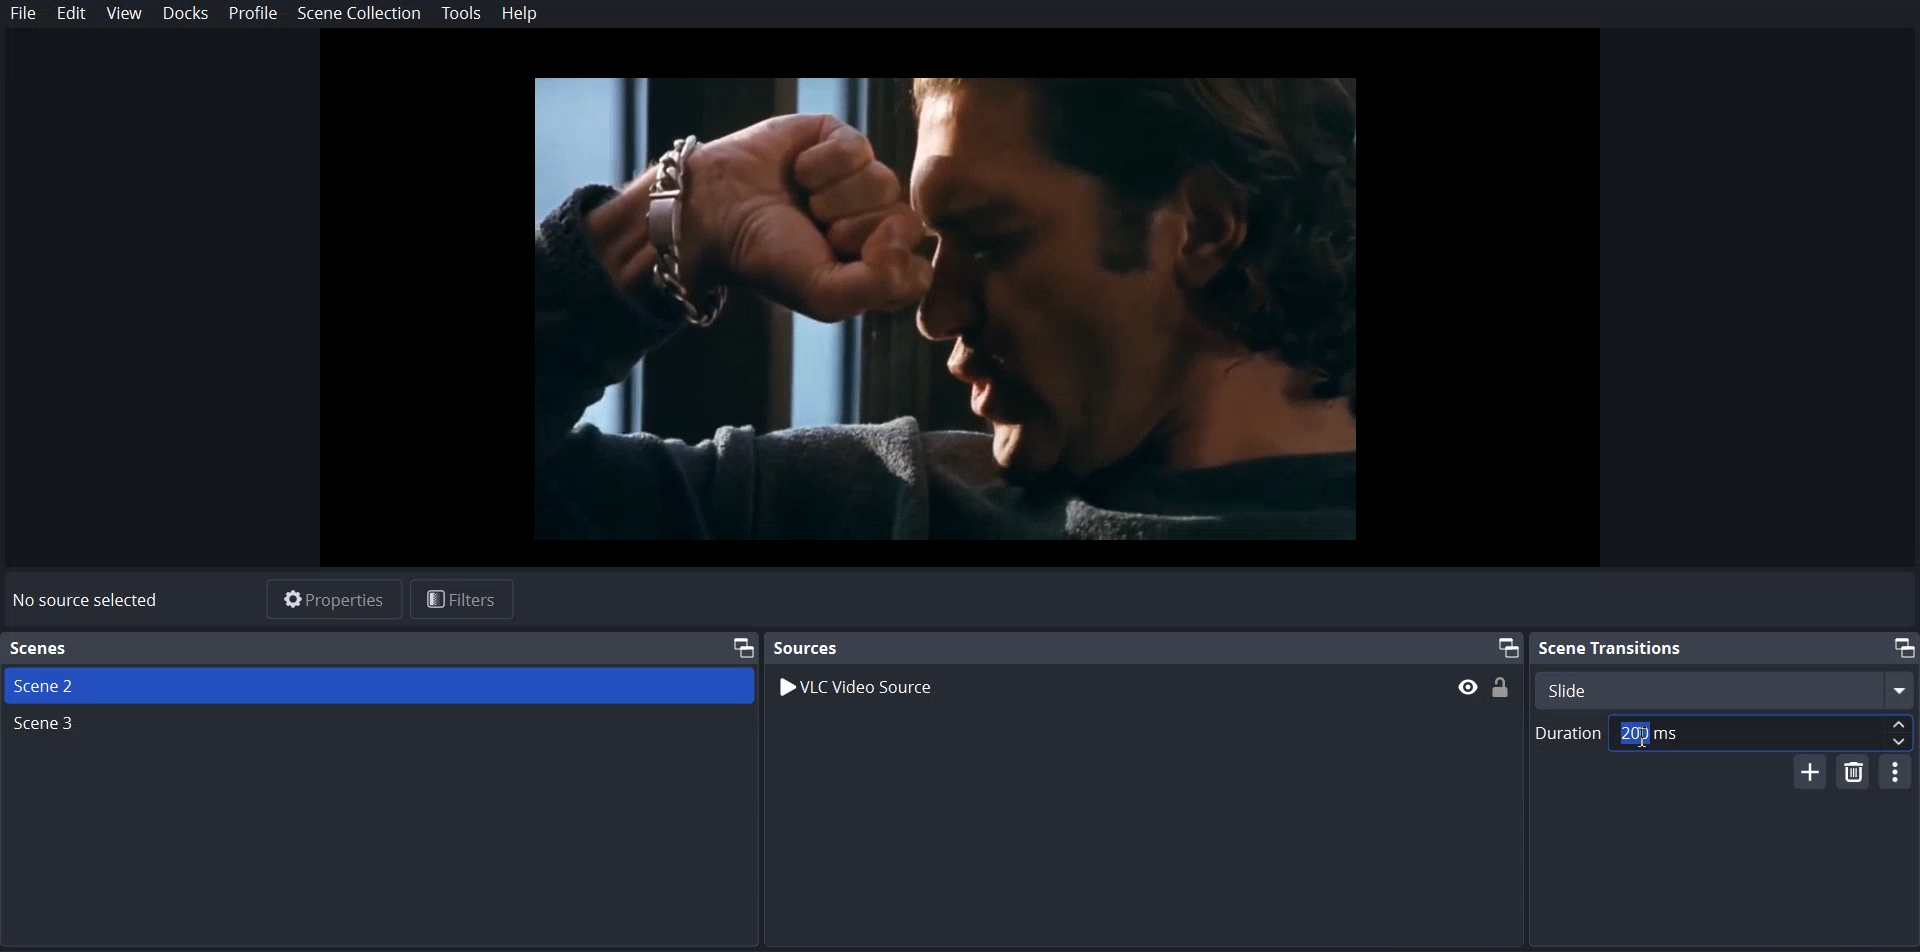 The height and width of the screenshot is (952, 1920). I want to click on Edit, so click(71, 13).